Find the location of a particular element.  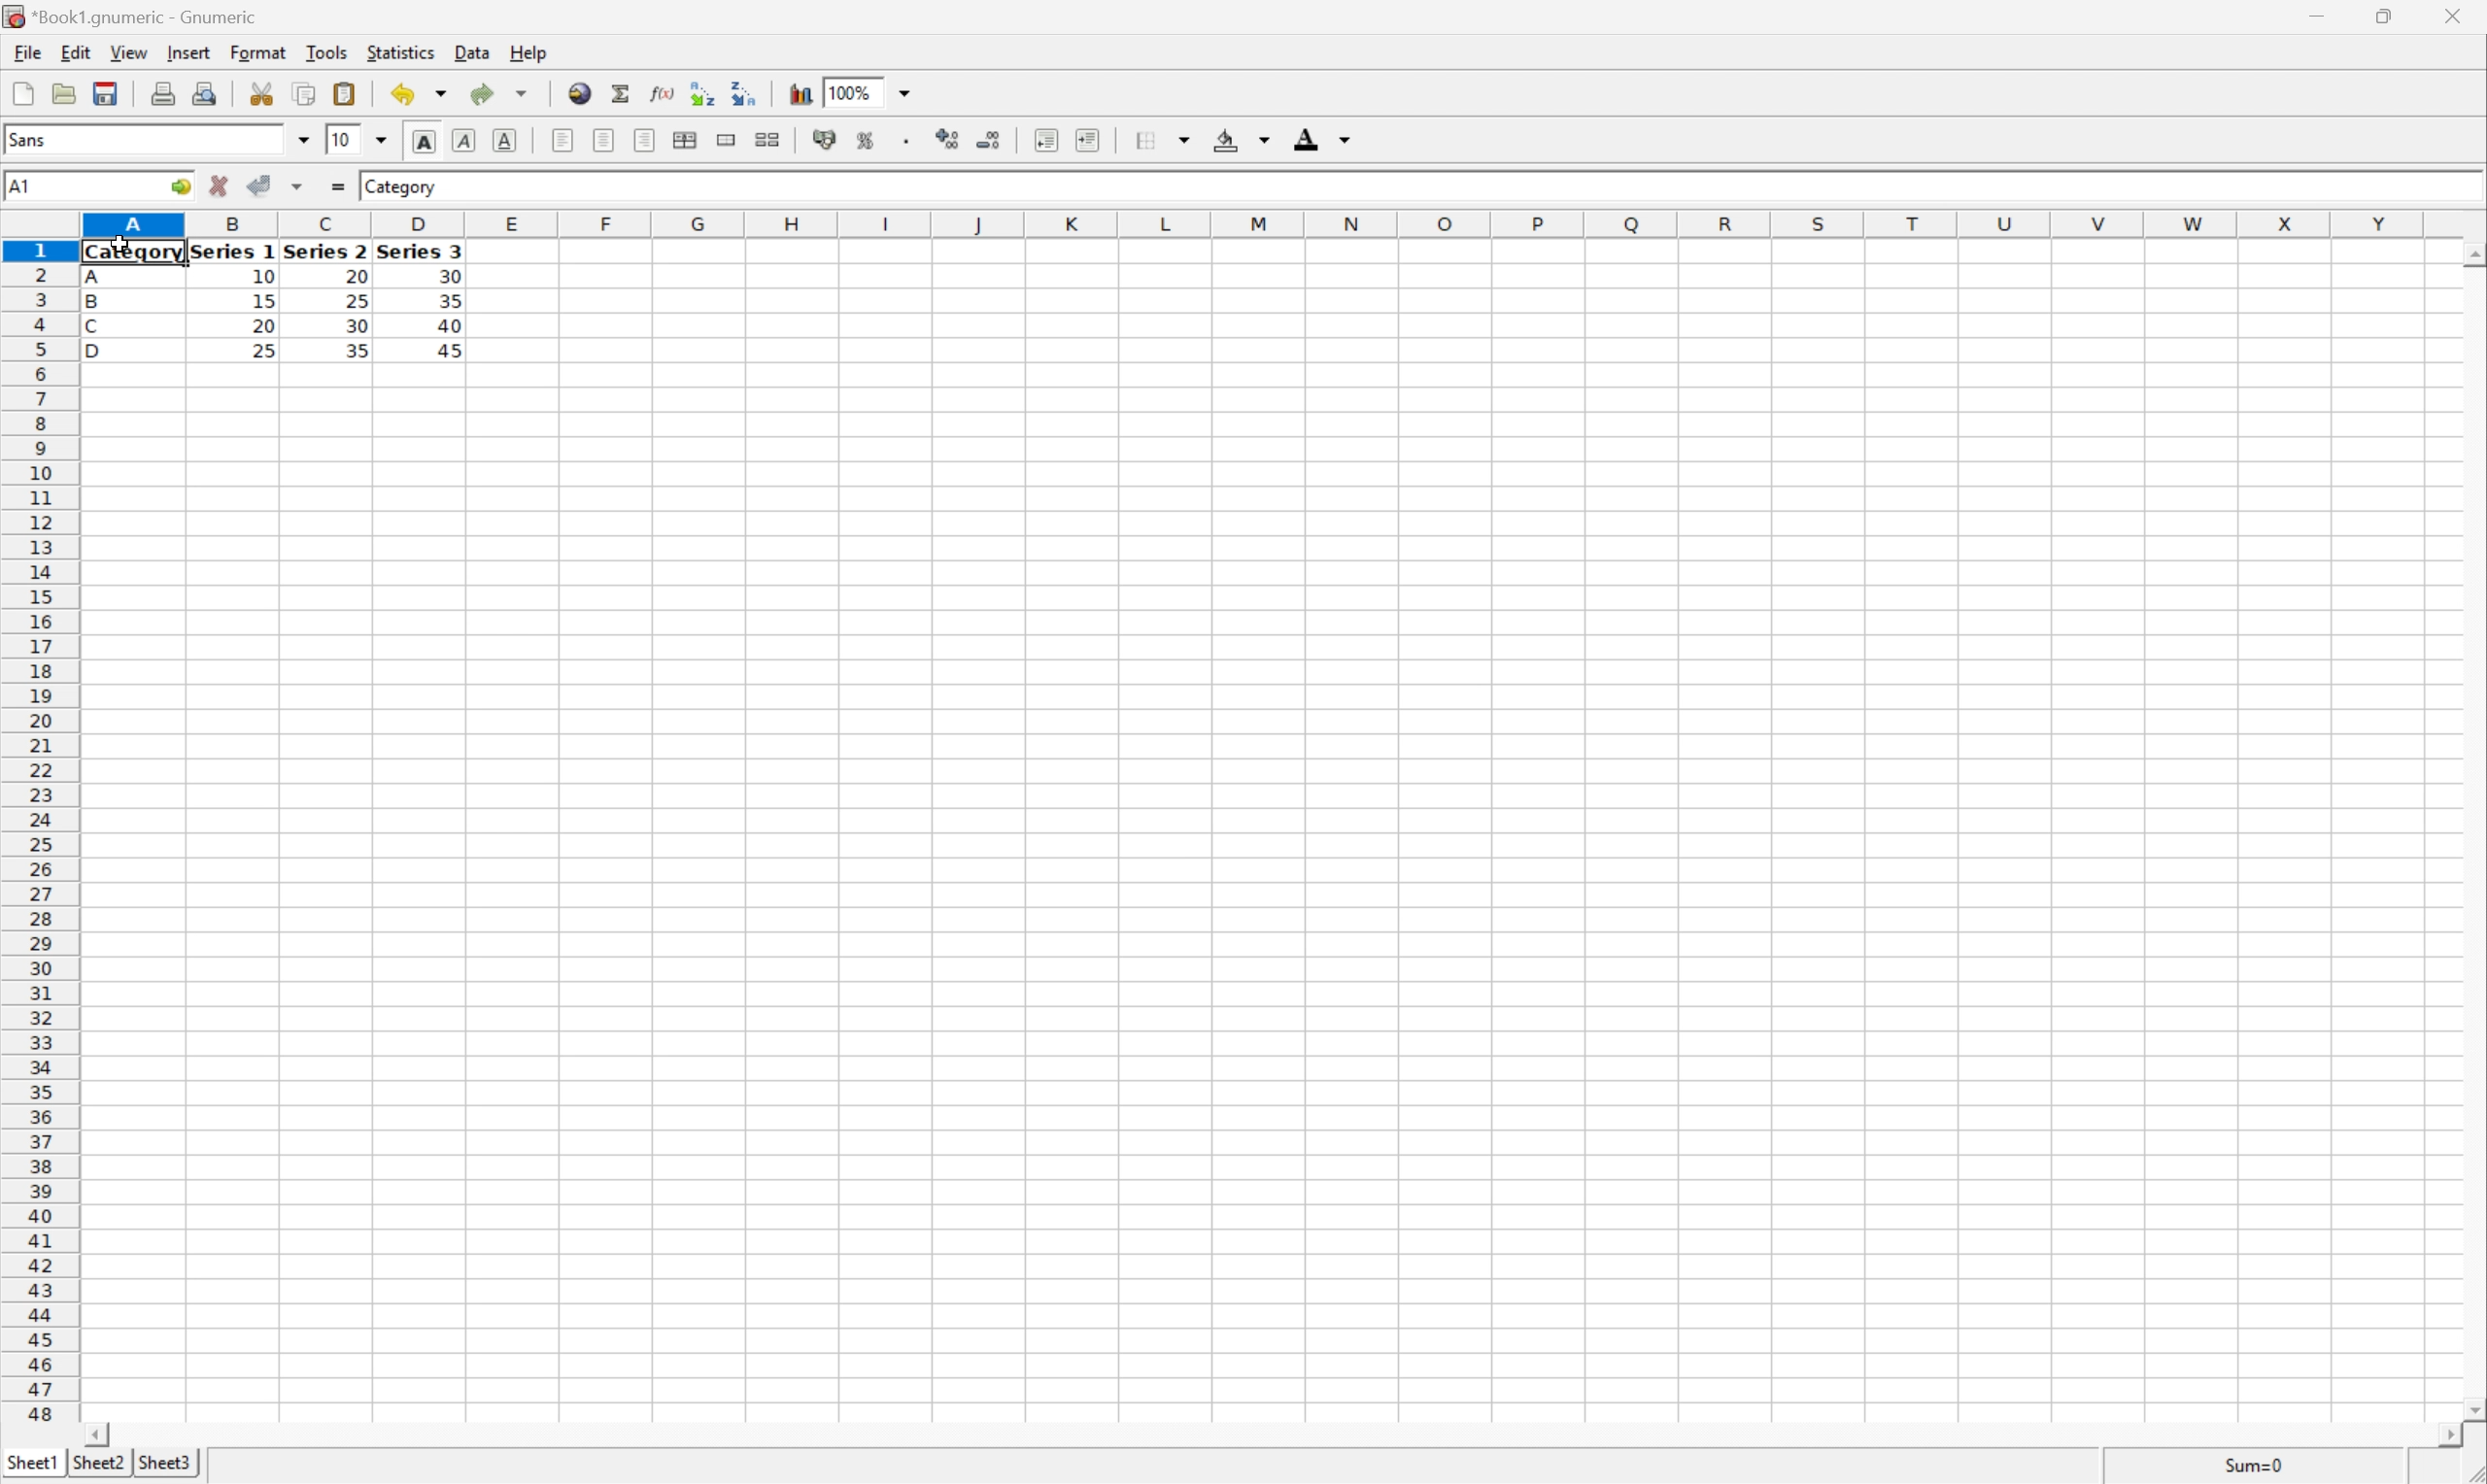

Underline is located at coordinates (505, 138).